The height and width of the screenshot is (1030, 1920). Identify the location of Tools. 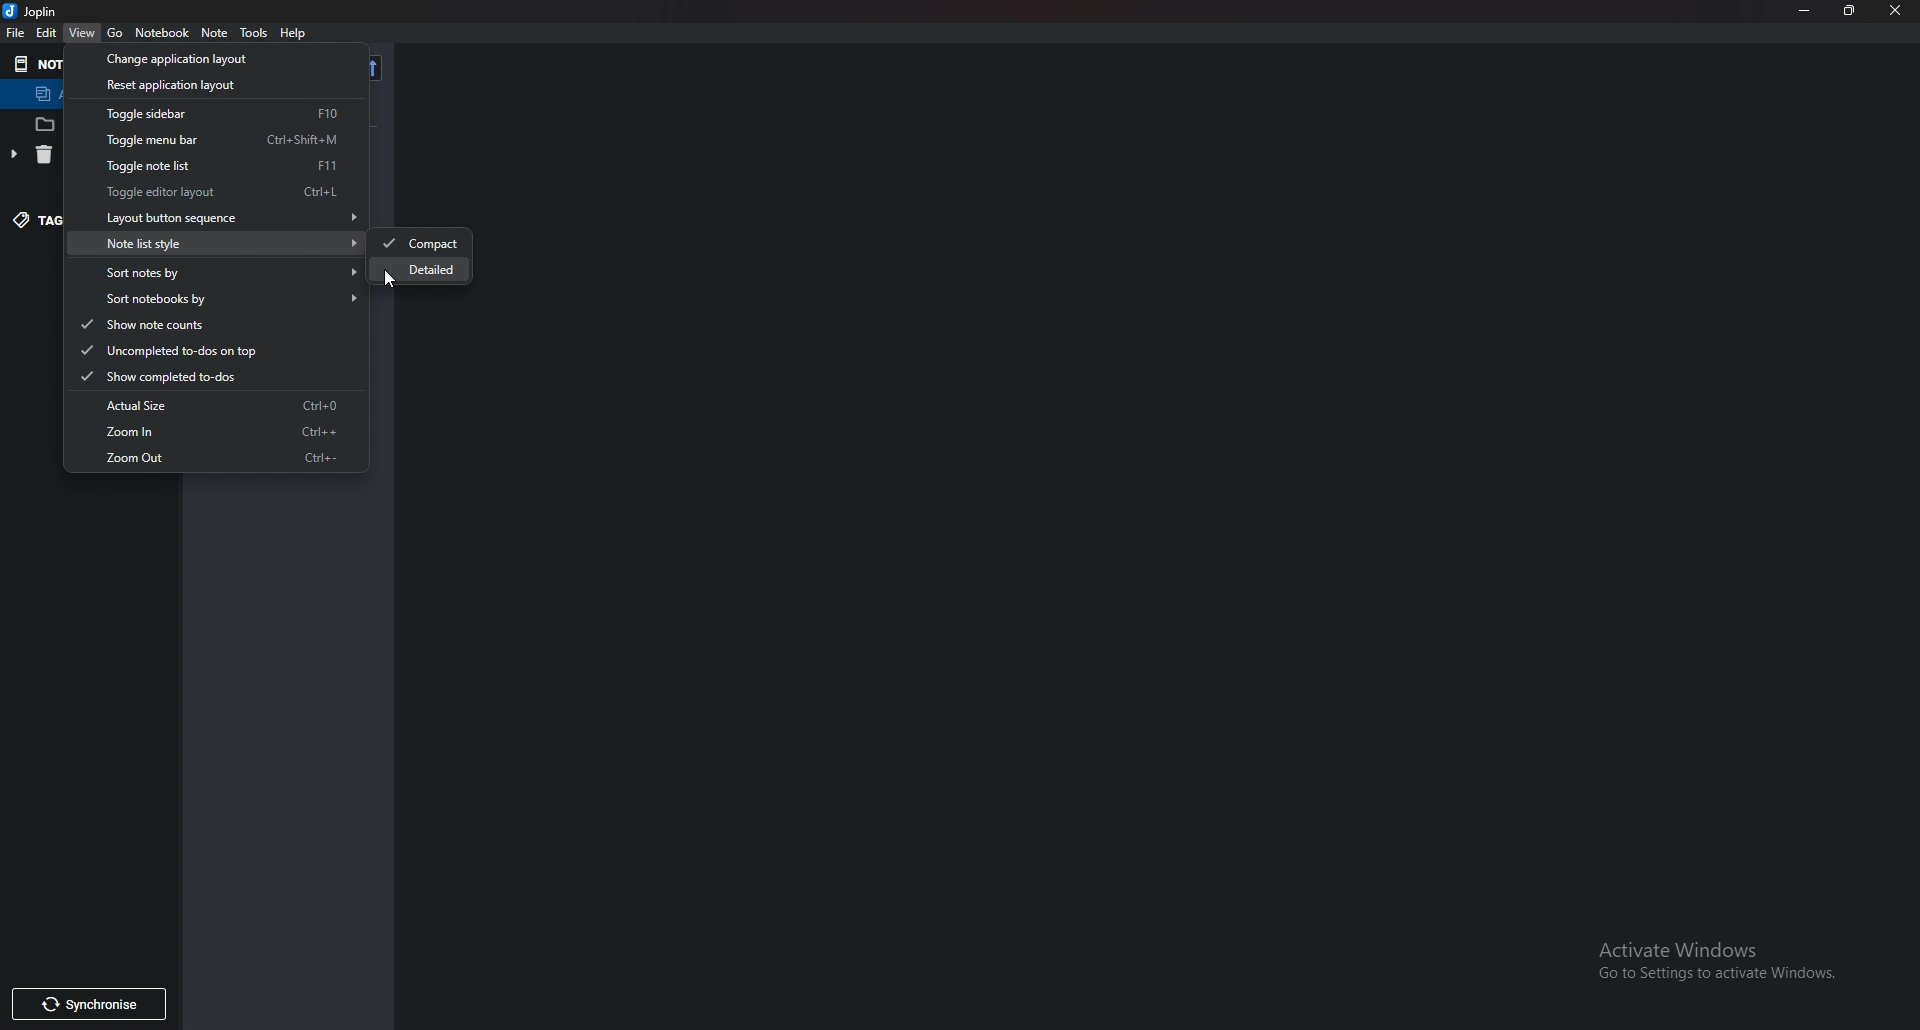
(255, 33).